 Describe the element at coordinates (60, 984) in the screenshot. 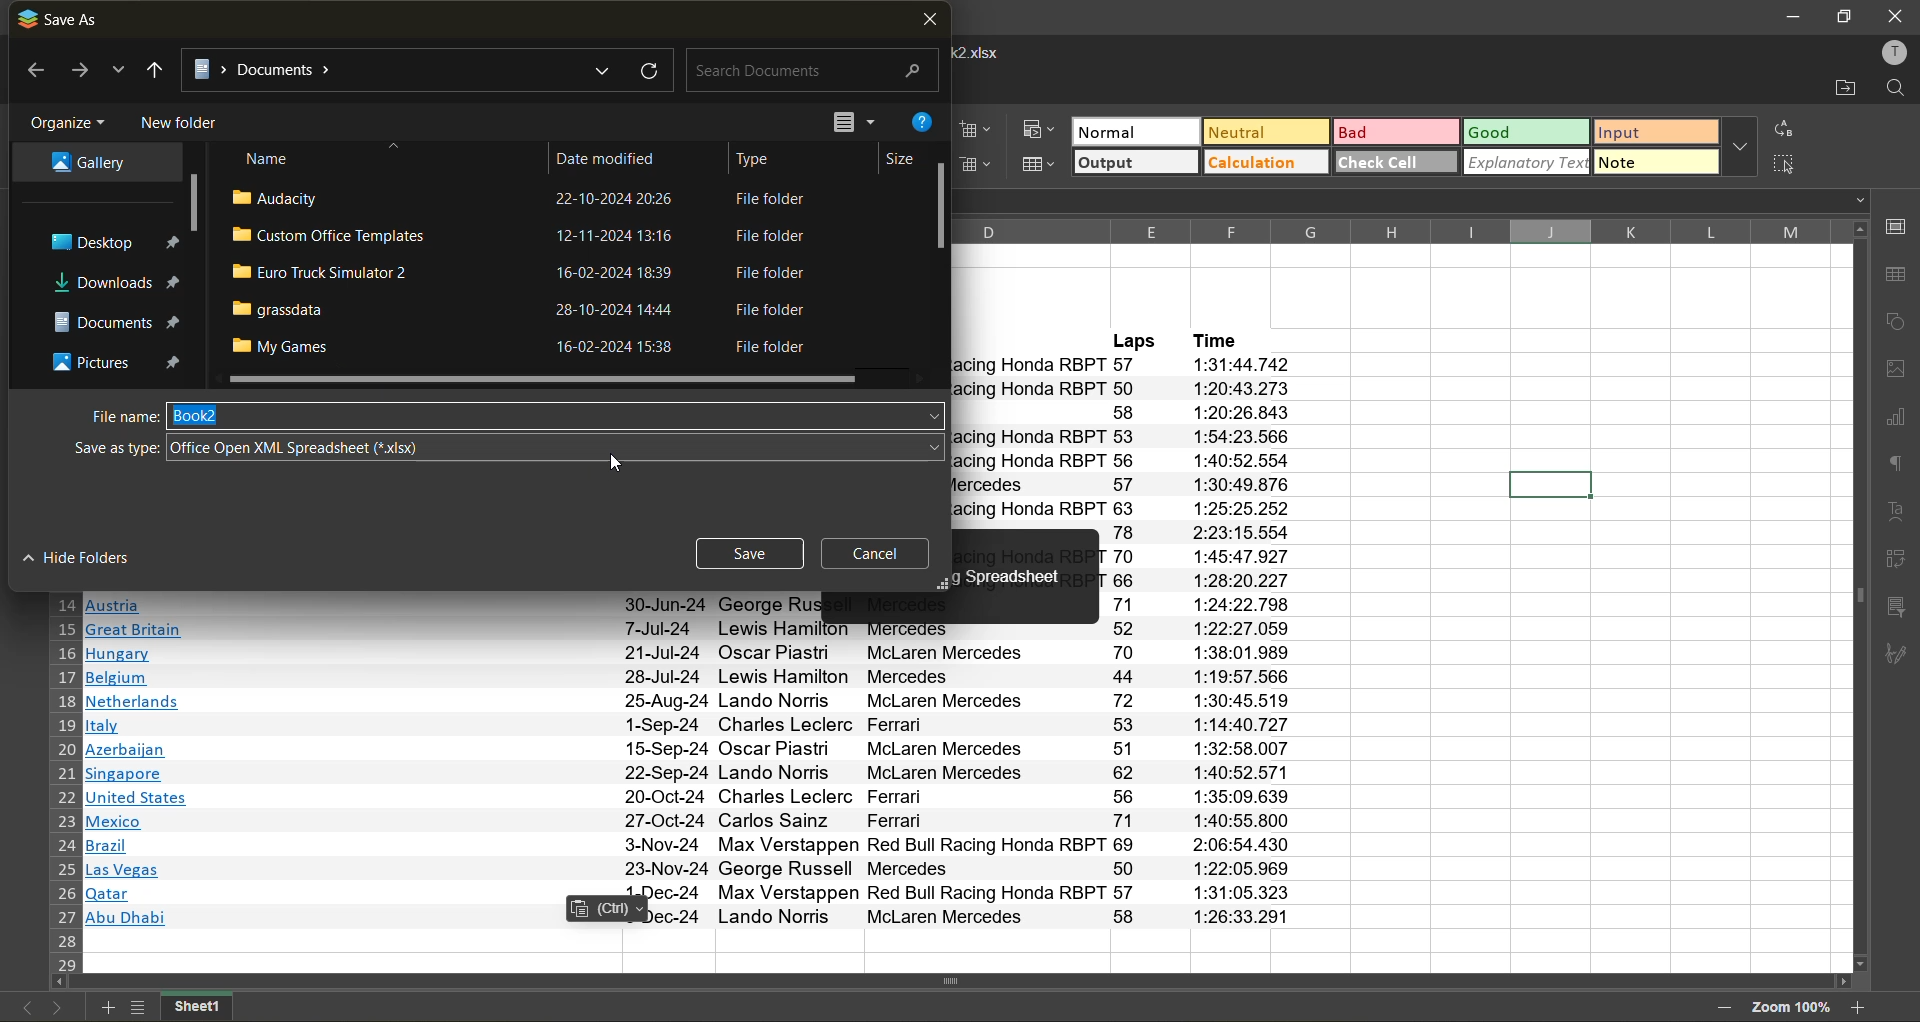

I see `move left` at that location.